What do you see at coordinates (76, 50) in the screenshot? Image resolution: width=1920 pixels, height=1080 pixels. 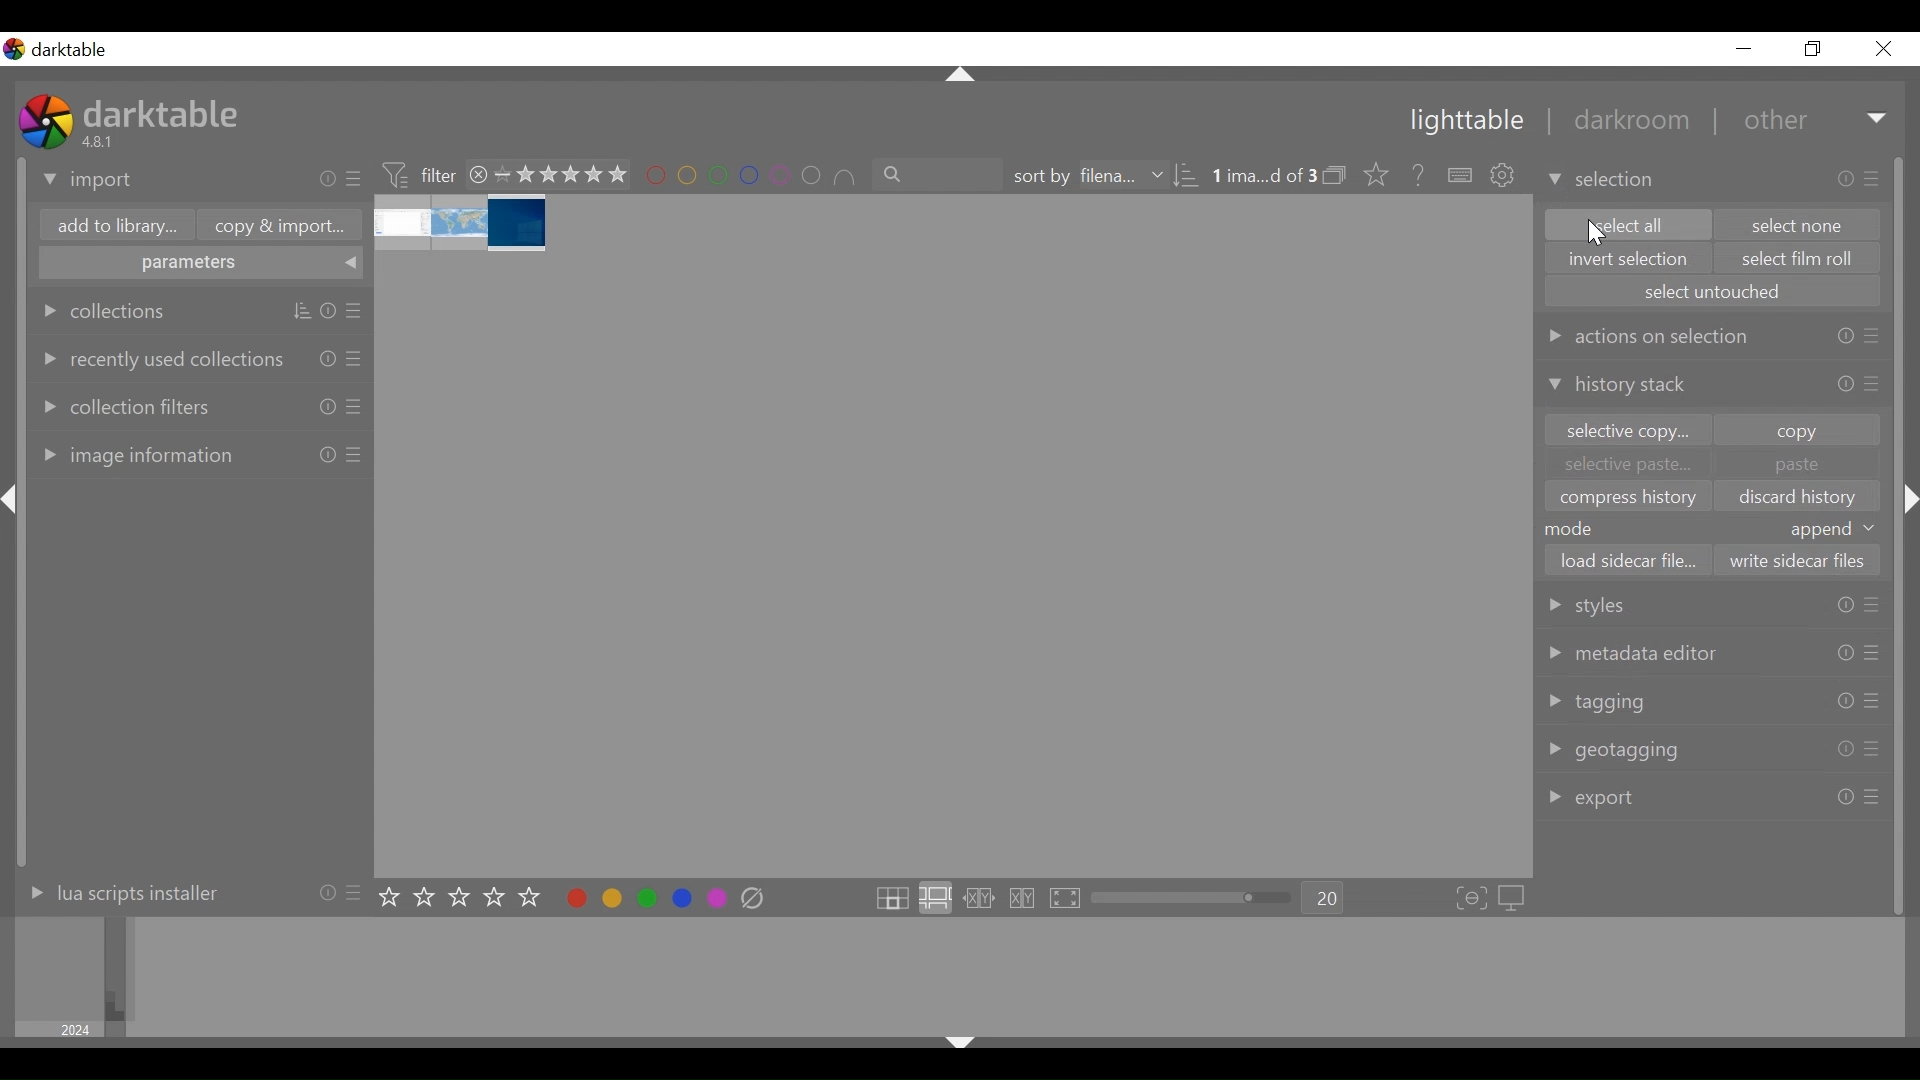 I see `darktable` at bounding box center [76, 50].